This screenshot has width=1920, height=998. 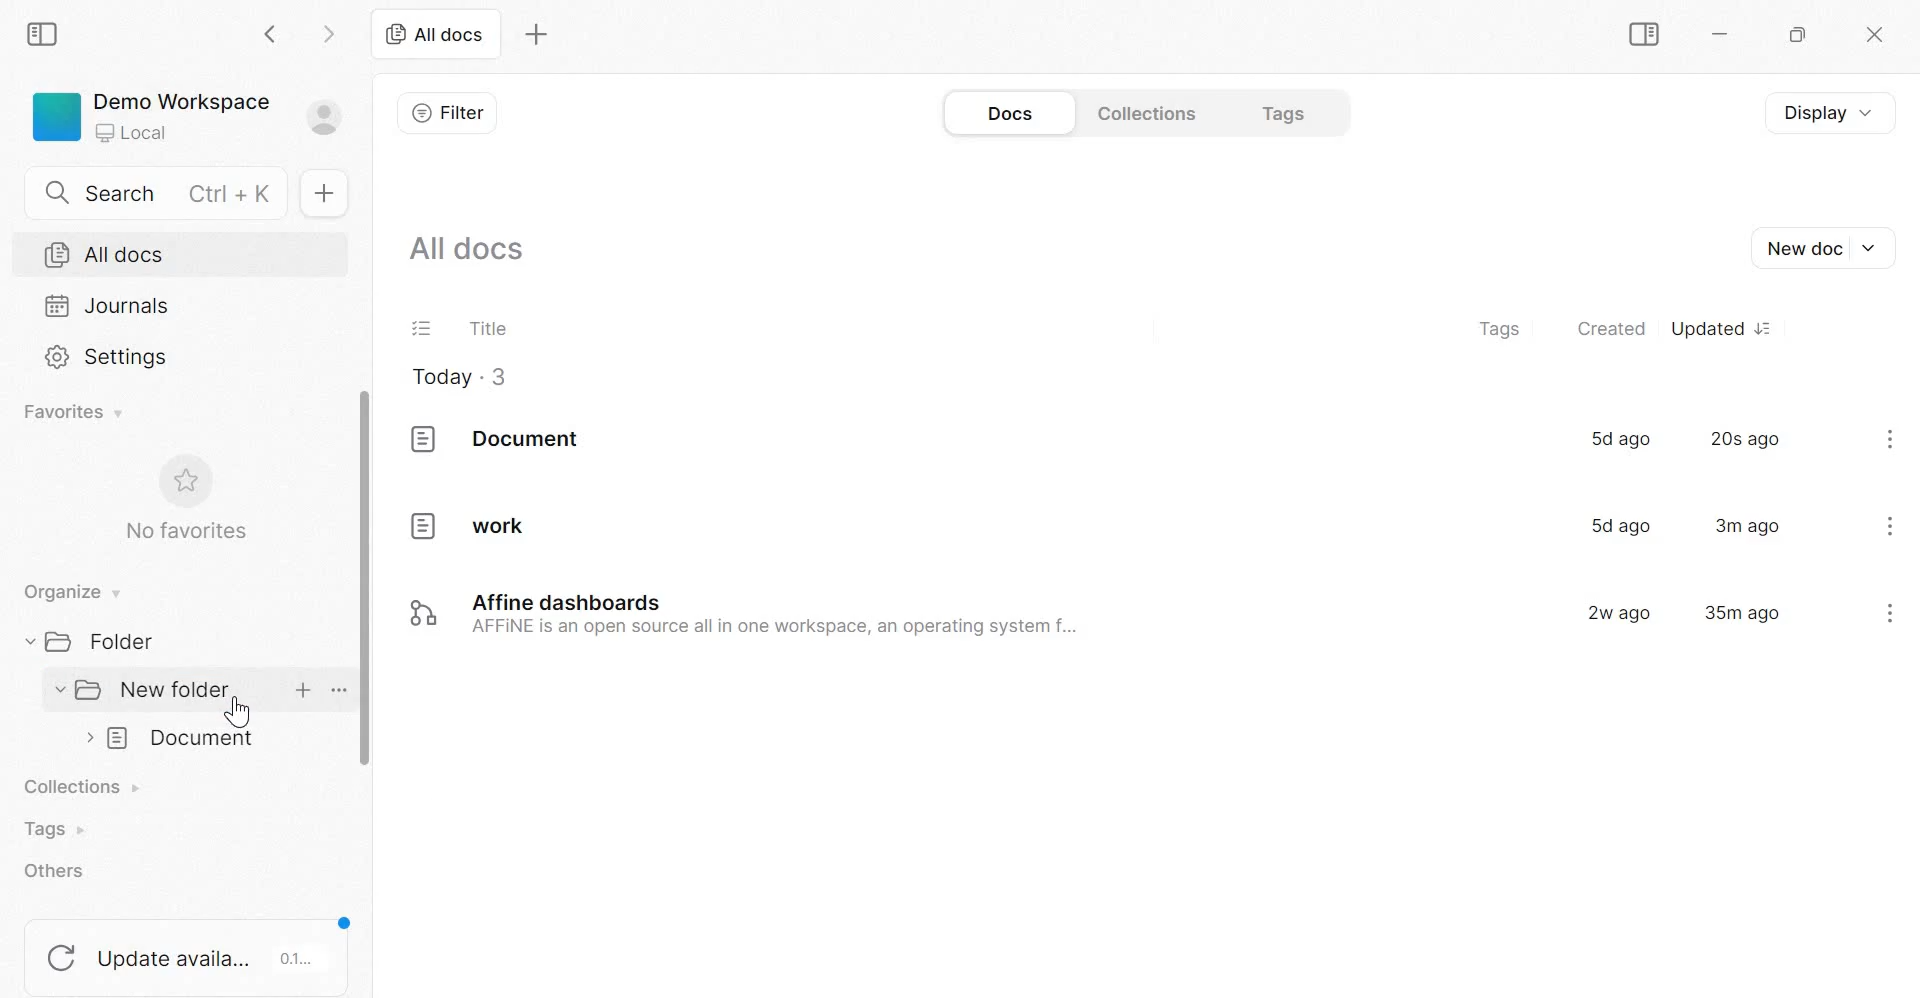 What do you see at coordinates (1501, 326) in the screenshot?
I see `tags` at bounding box center [1501, 326].